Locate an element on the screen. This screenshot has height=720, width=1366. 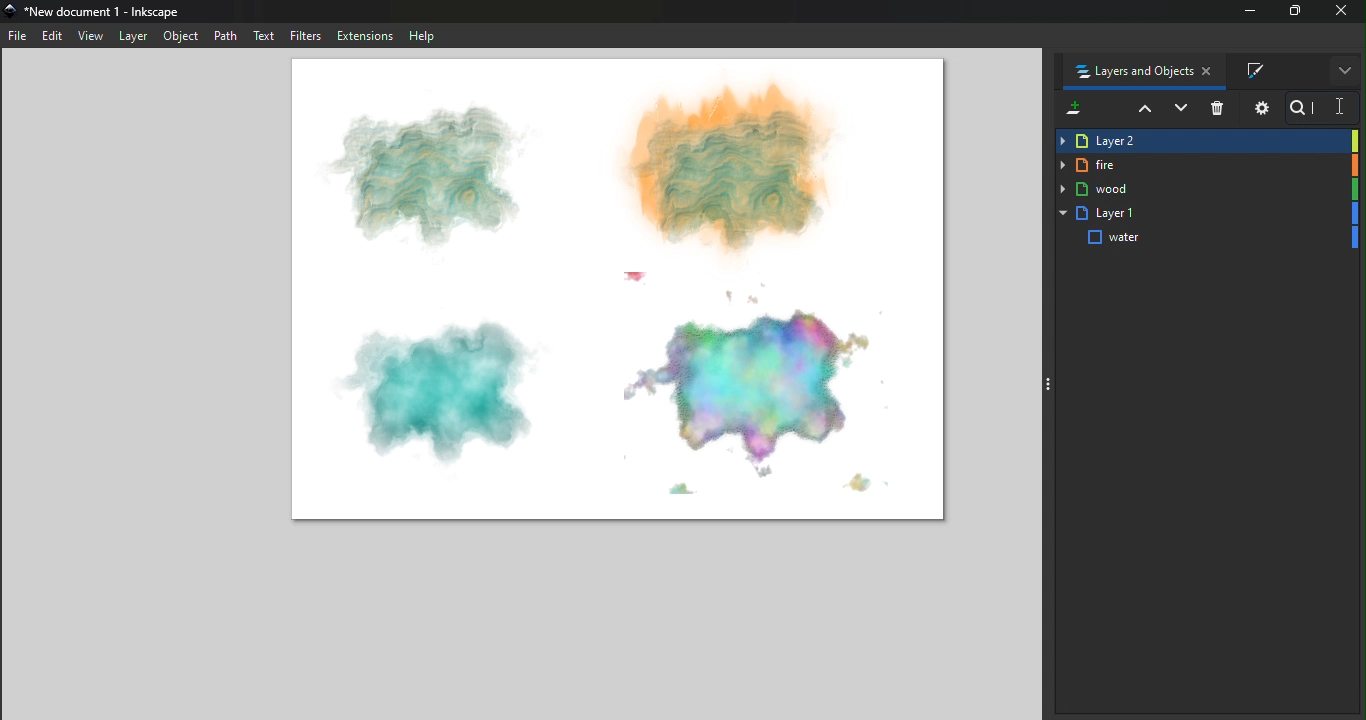
Objects and layers dialog settings is located at coordinates (1260, 107).